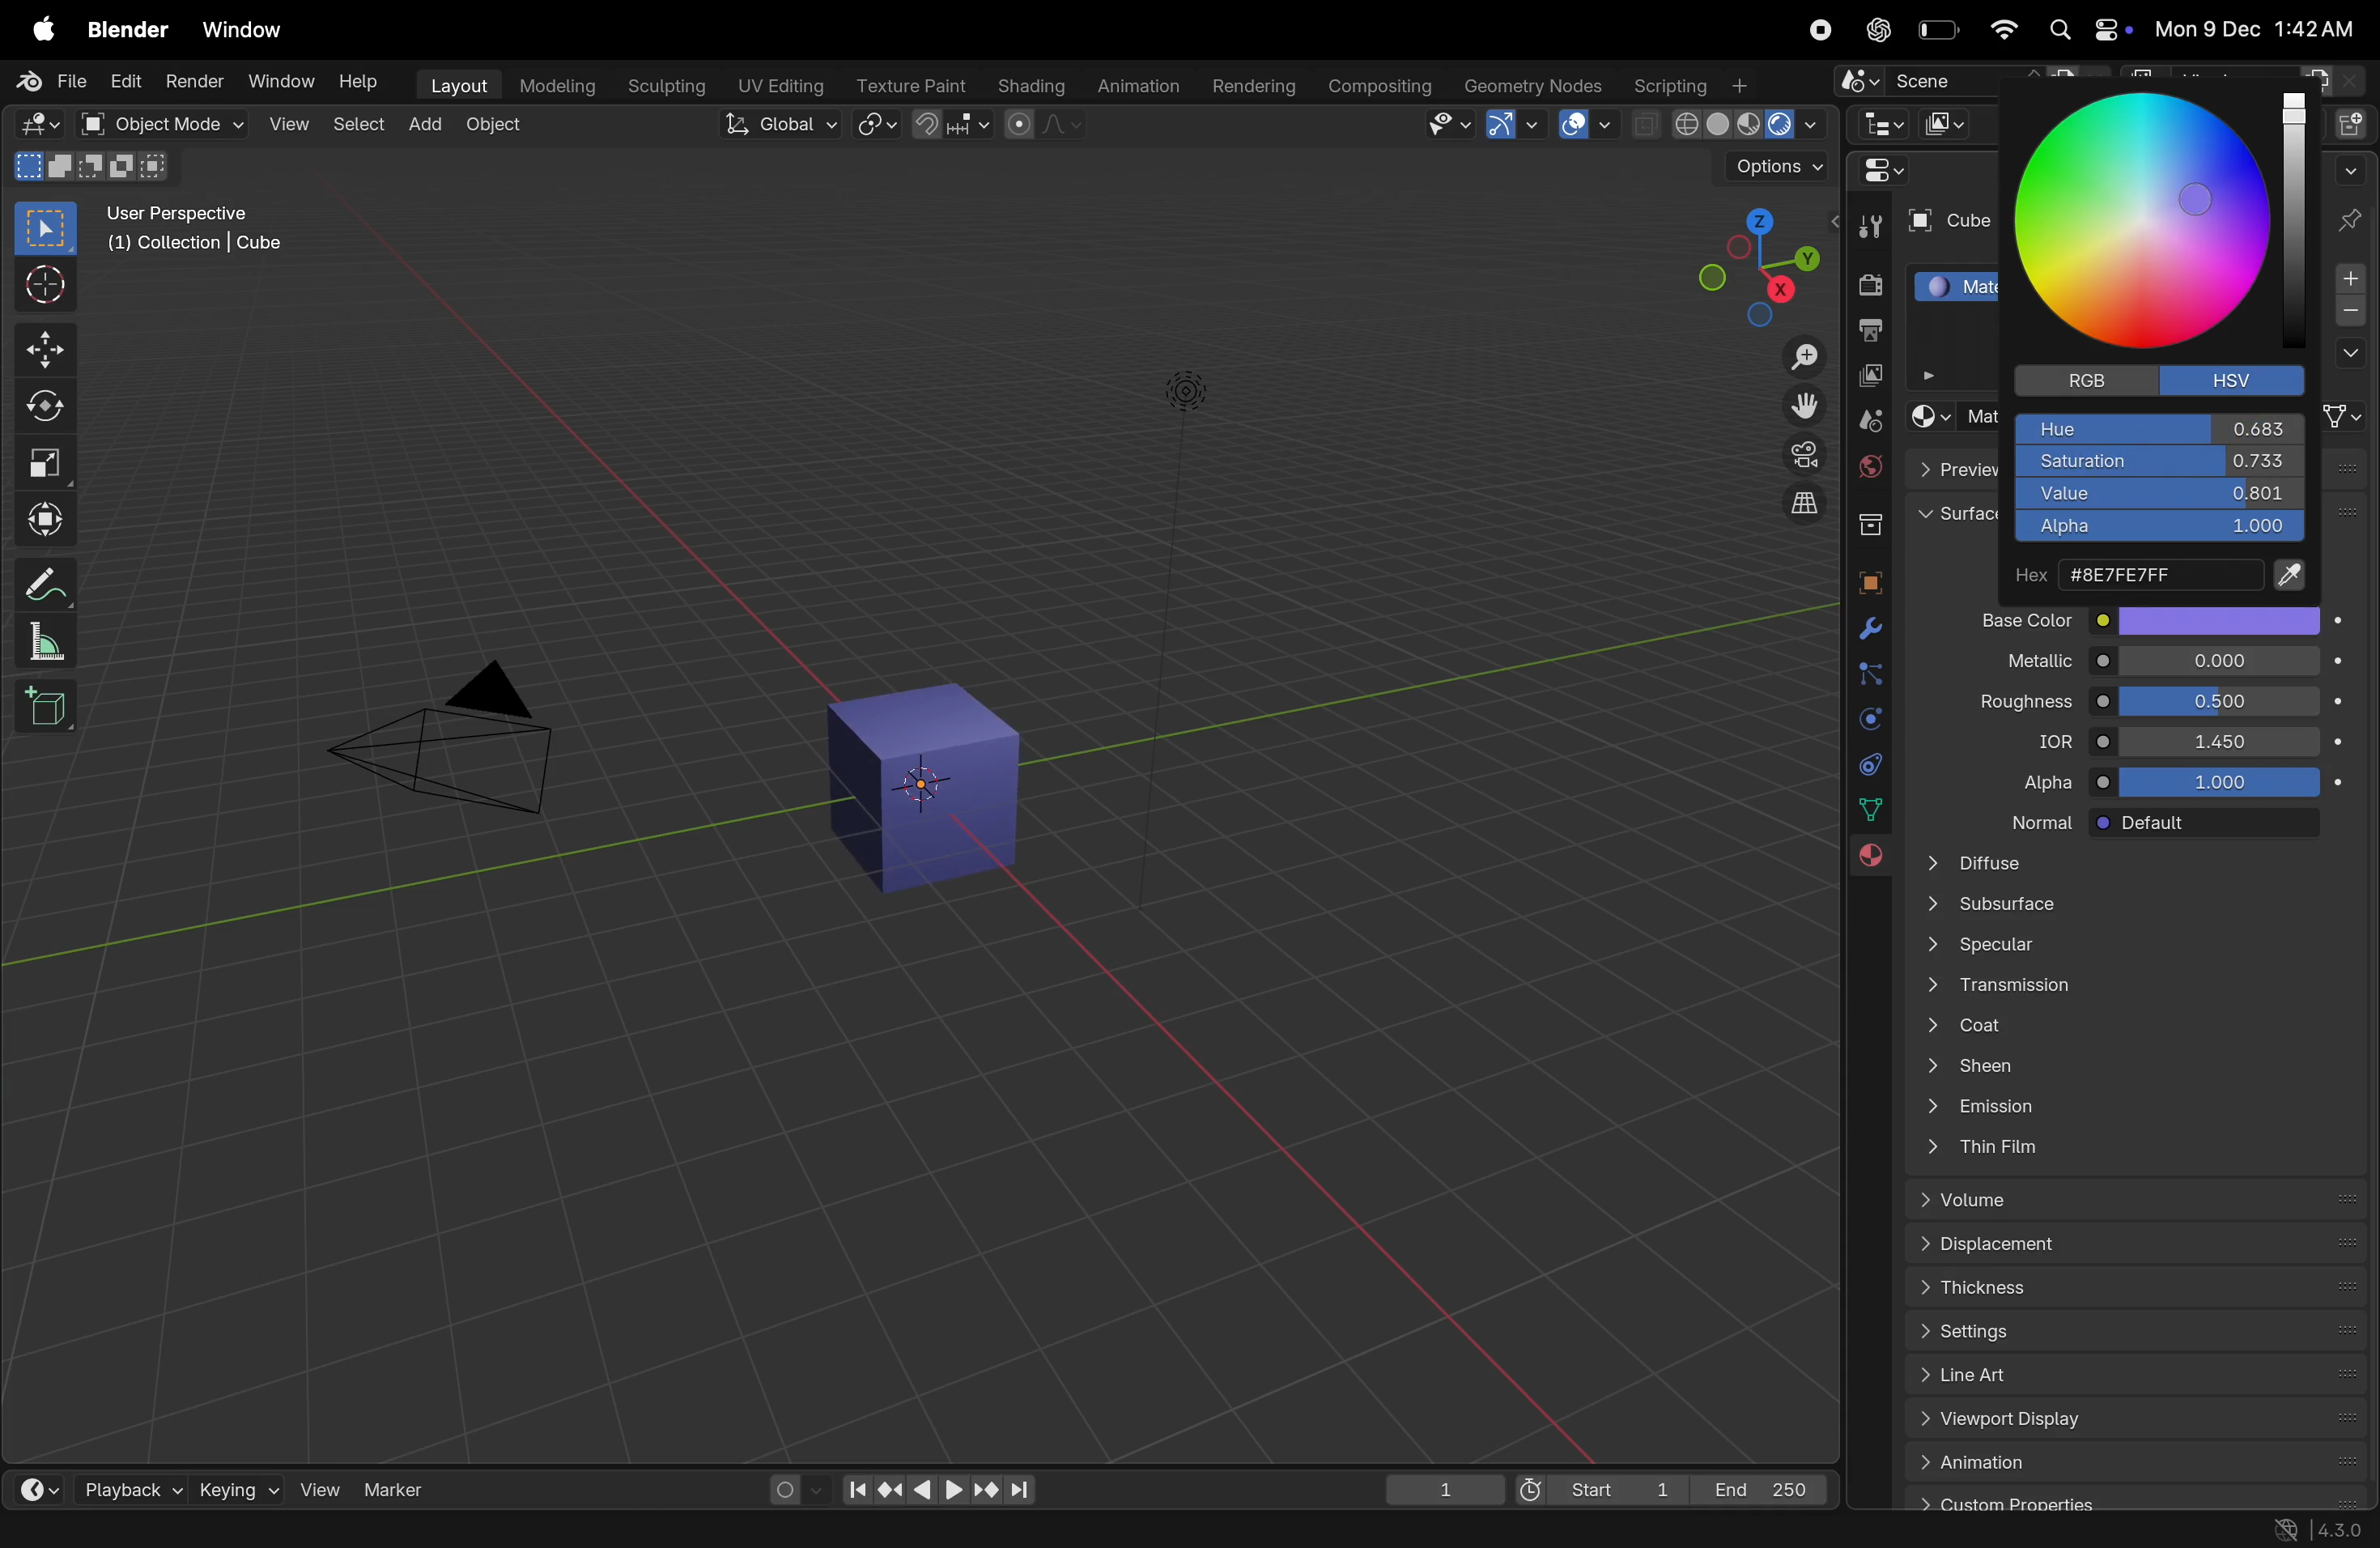  Describe the element at coordinates (930, 789) in the screenshot. I see `cube` at that location.